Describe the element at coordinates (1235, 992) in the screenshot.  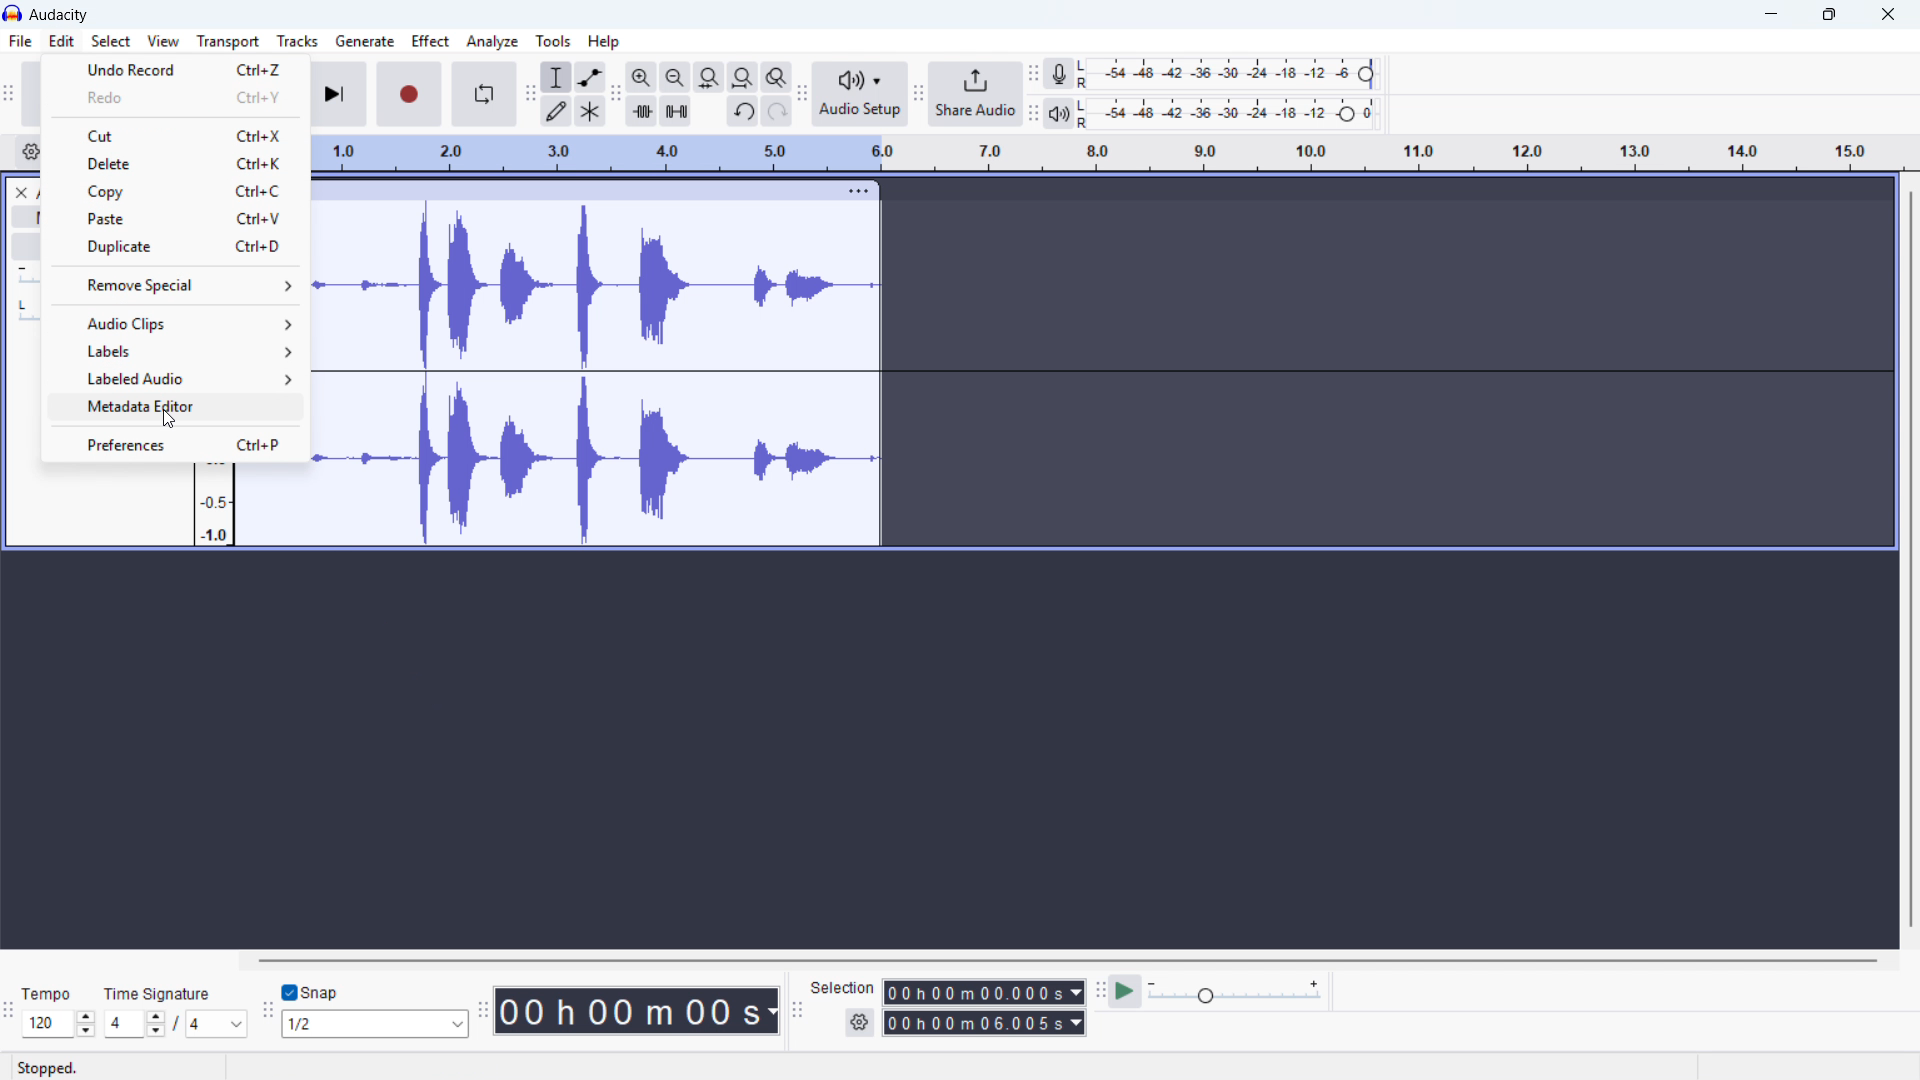
I see `playback speed` at that location.